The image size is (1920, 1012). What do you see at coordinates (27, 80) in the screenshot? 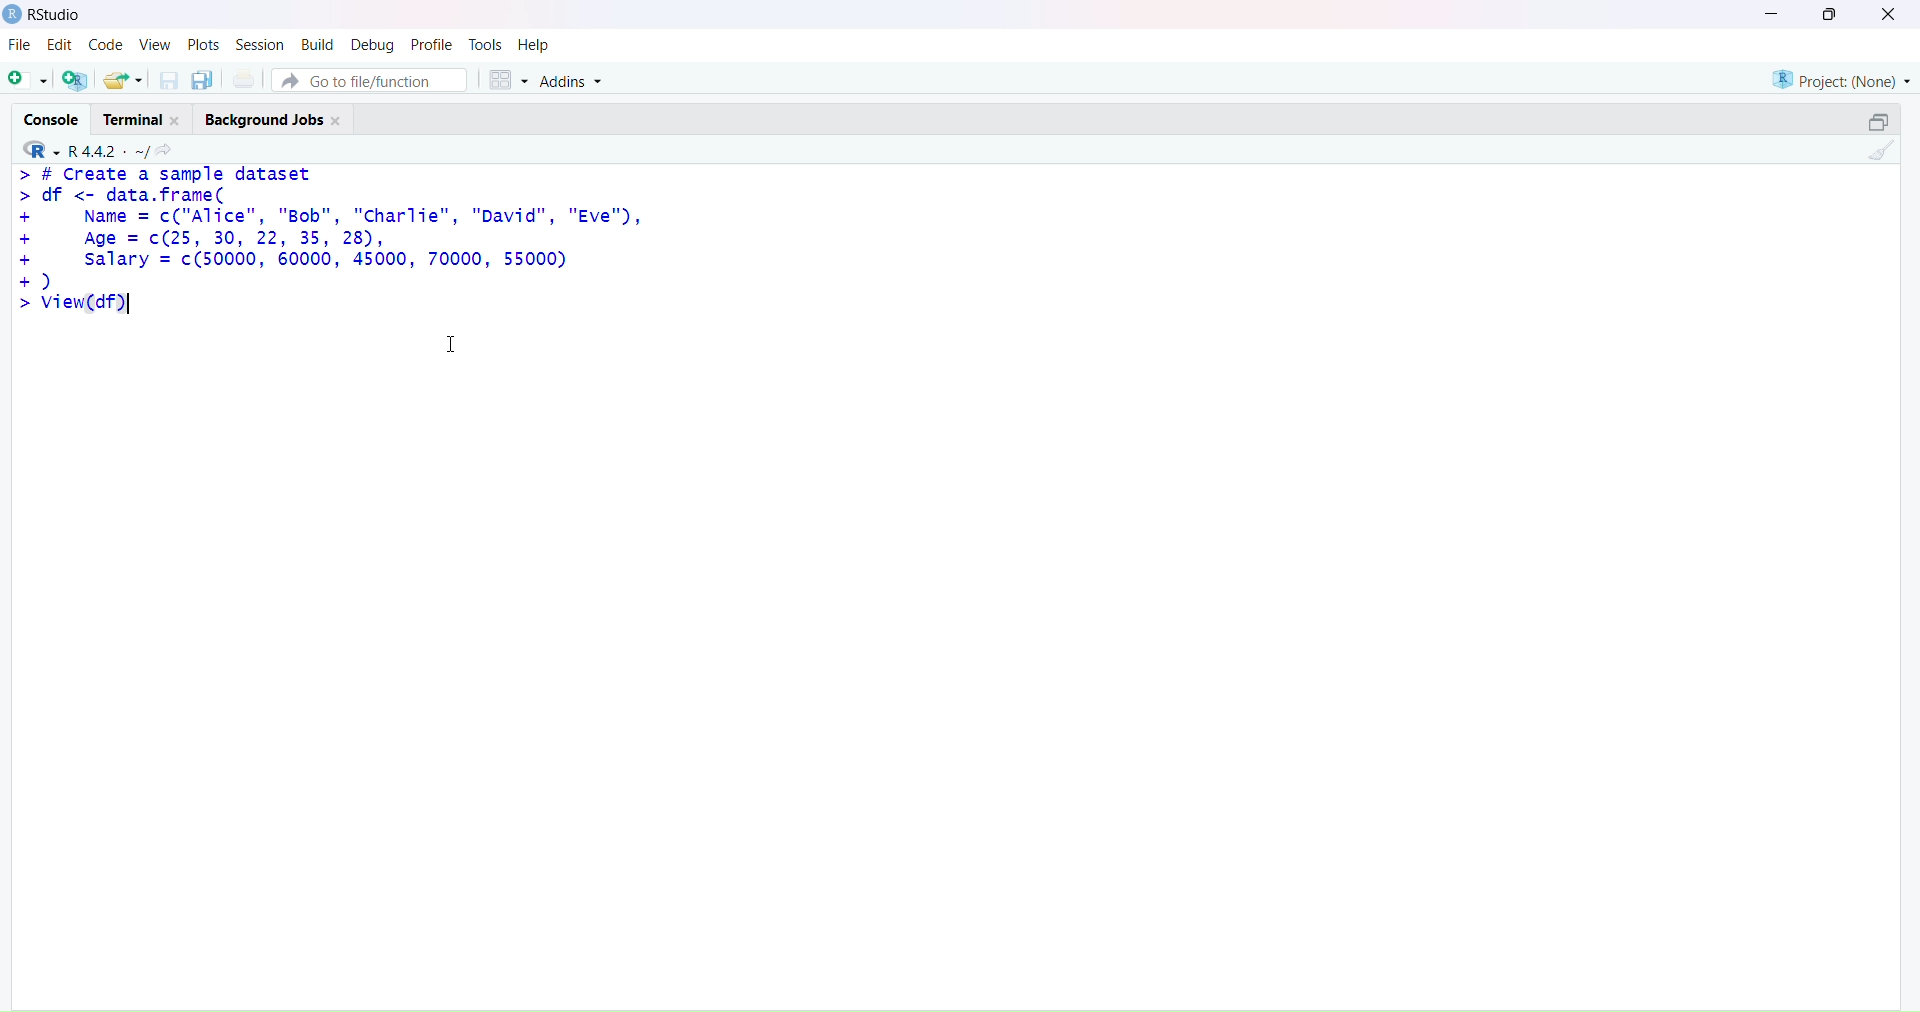
I see `new script` at bounding box center [27, 80].